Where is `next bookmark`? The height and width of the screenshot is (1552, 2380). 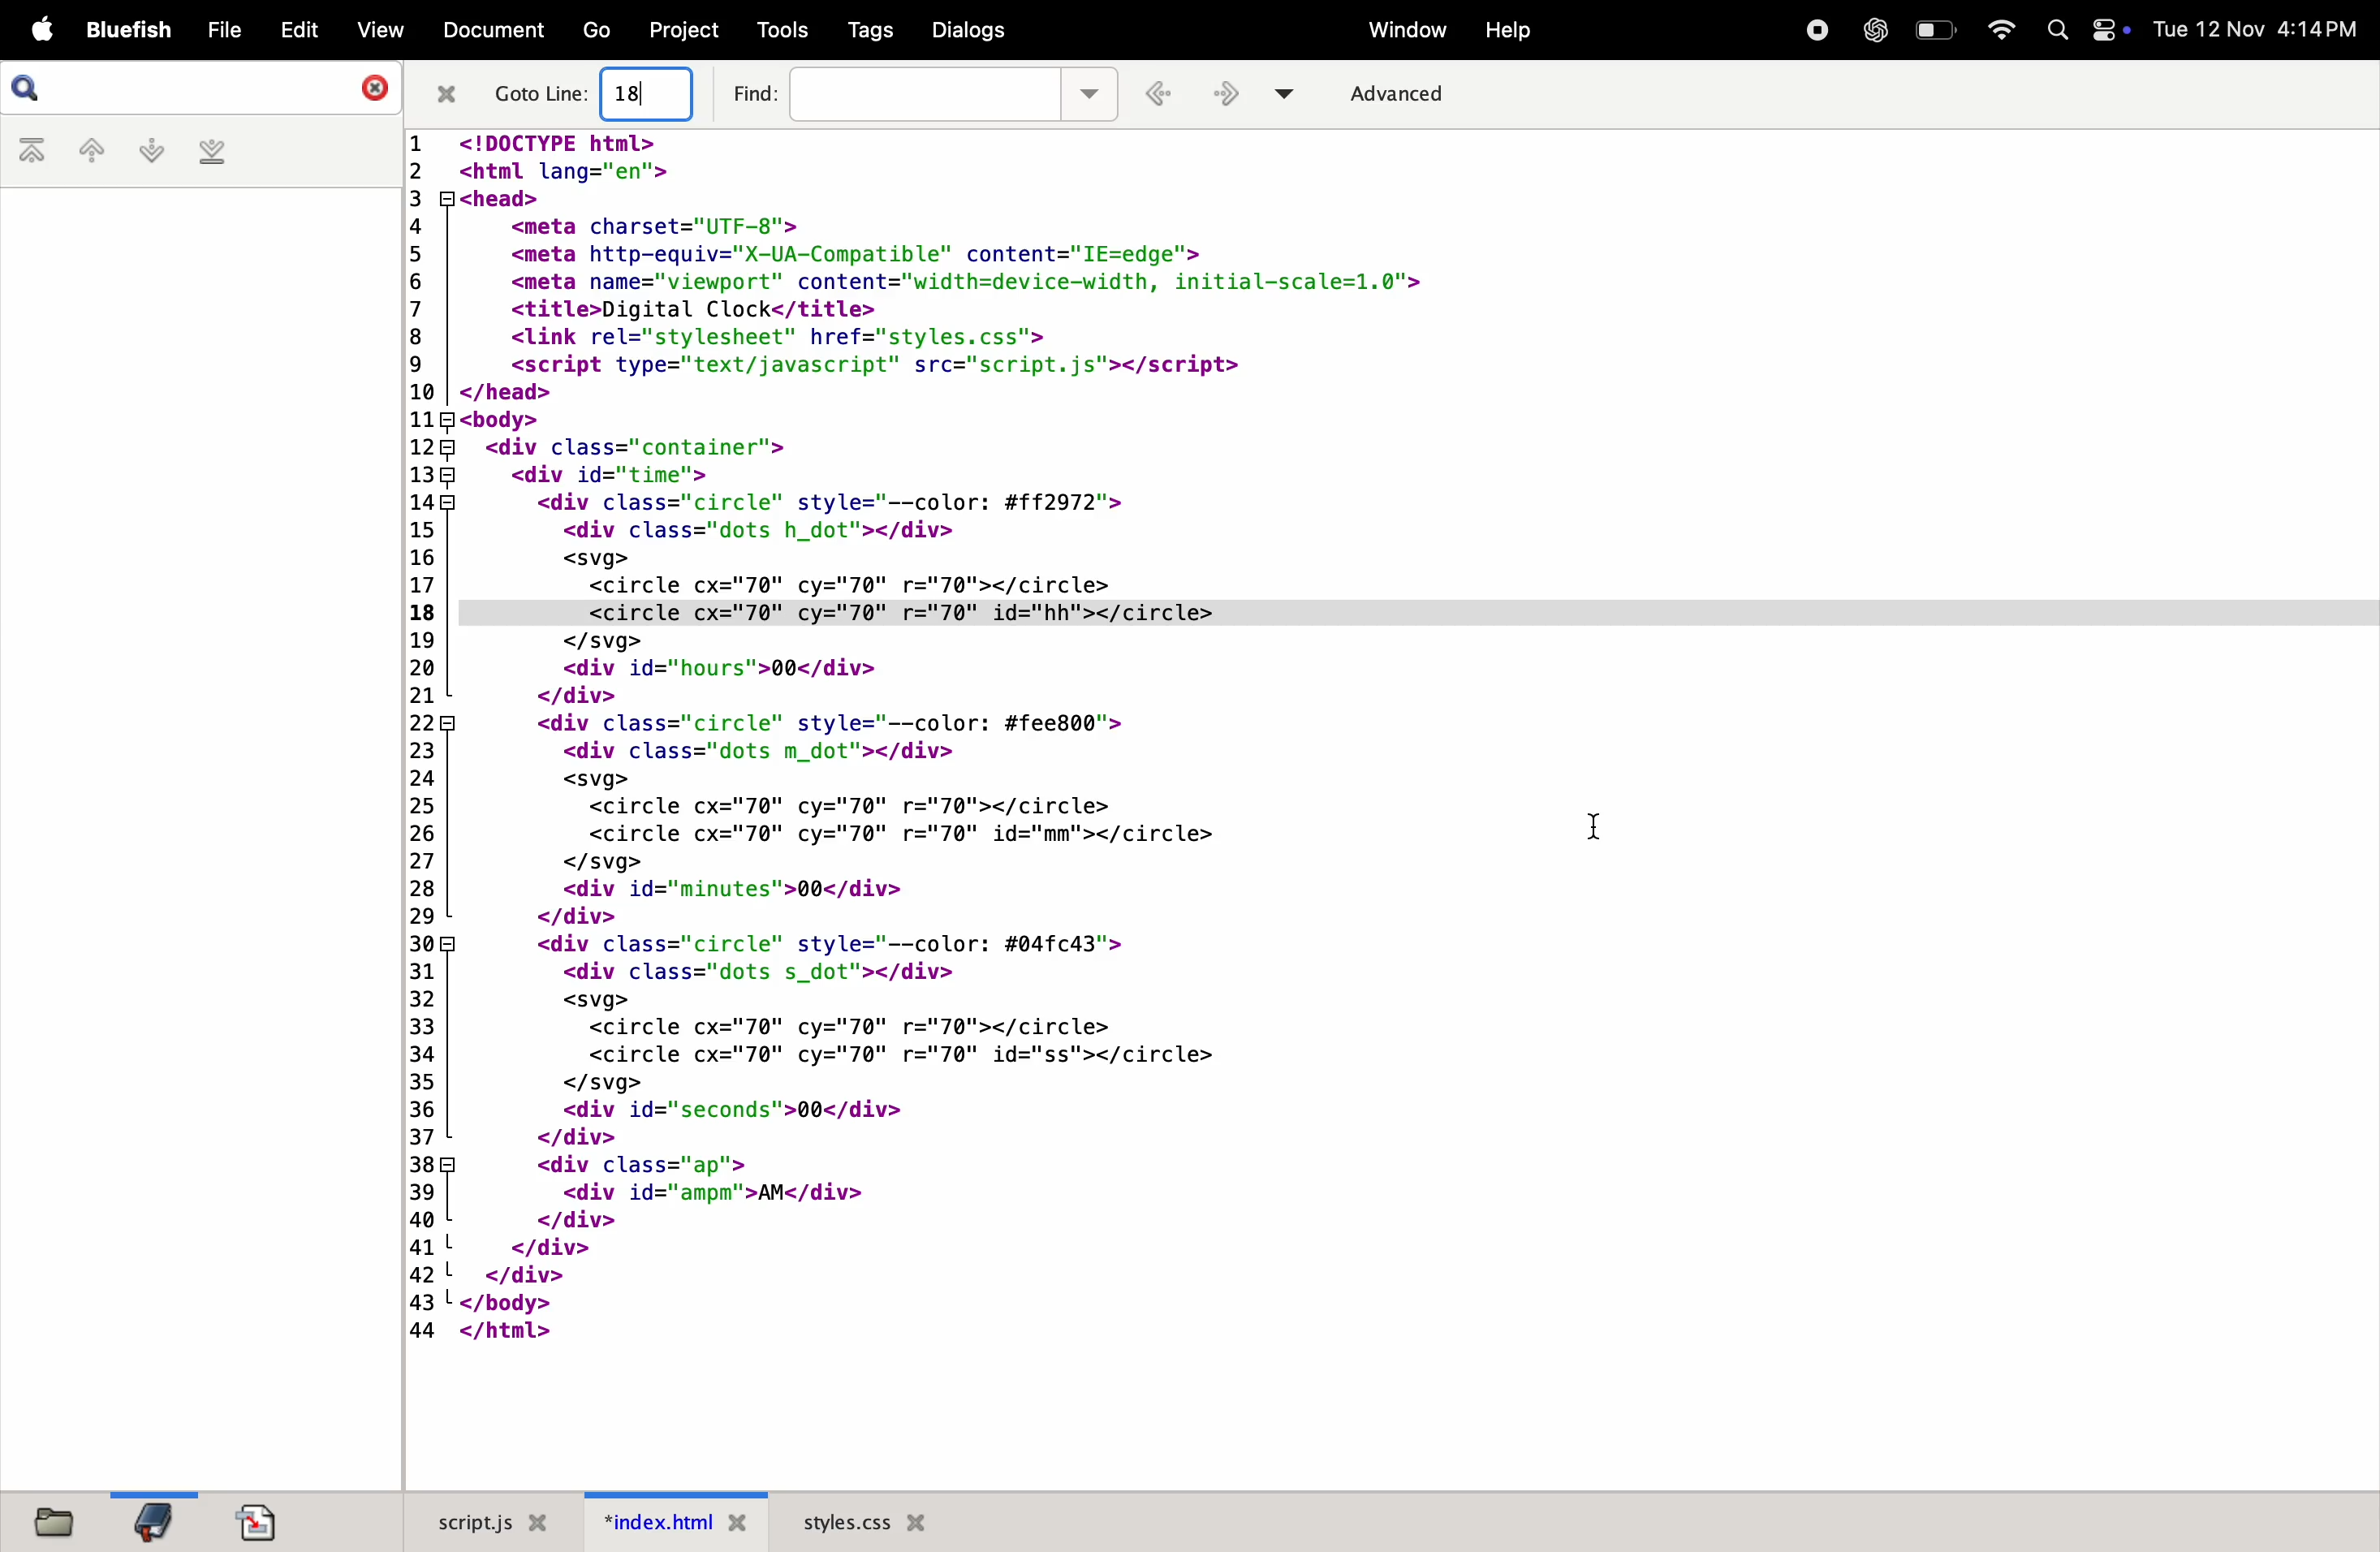 next bookmark is located at coordinates (146, 151).